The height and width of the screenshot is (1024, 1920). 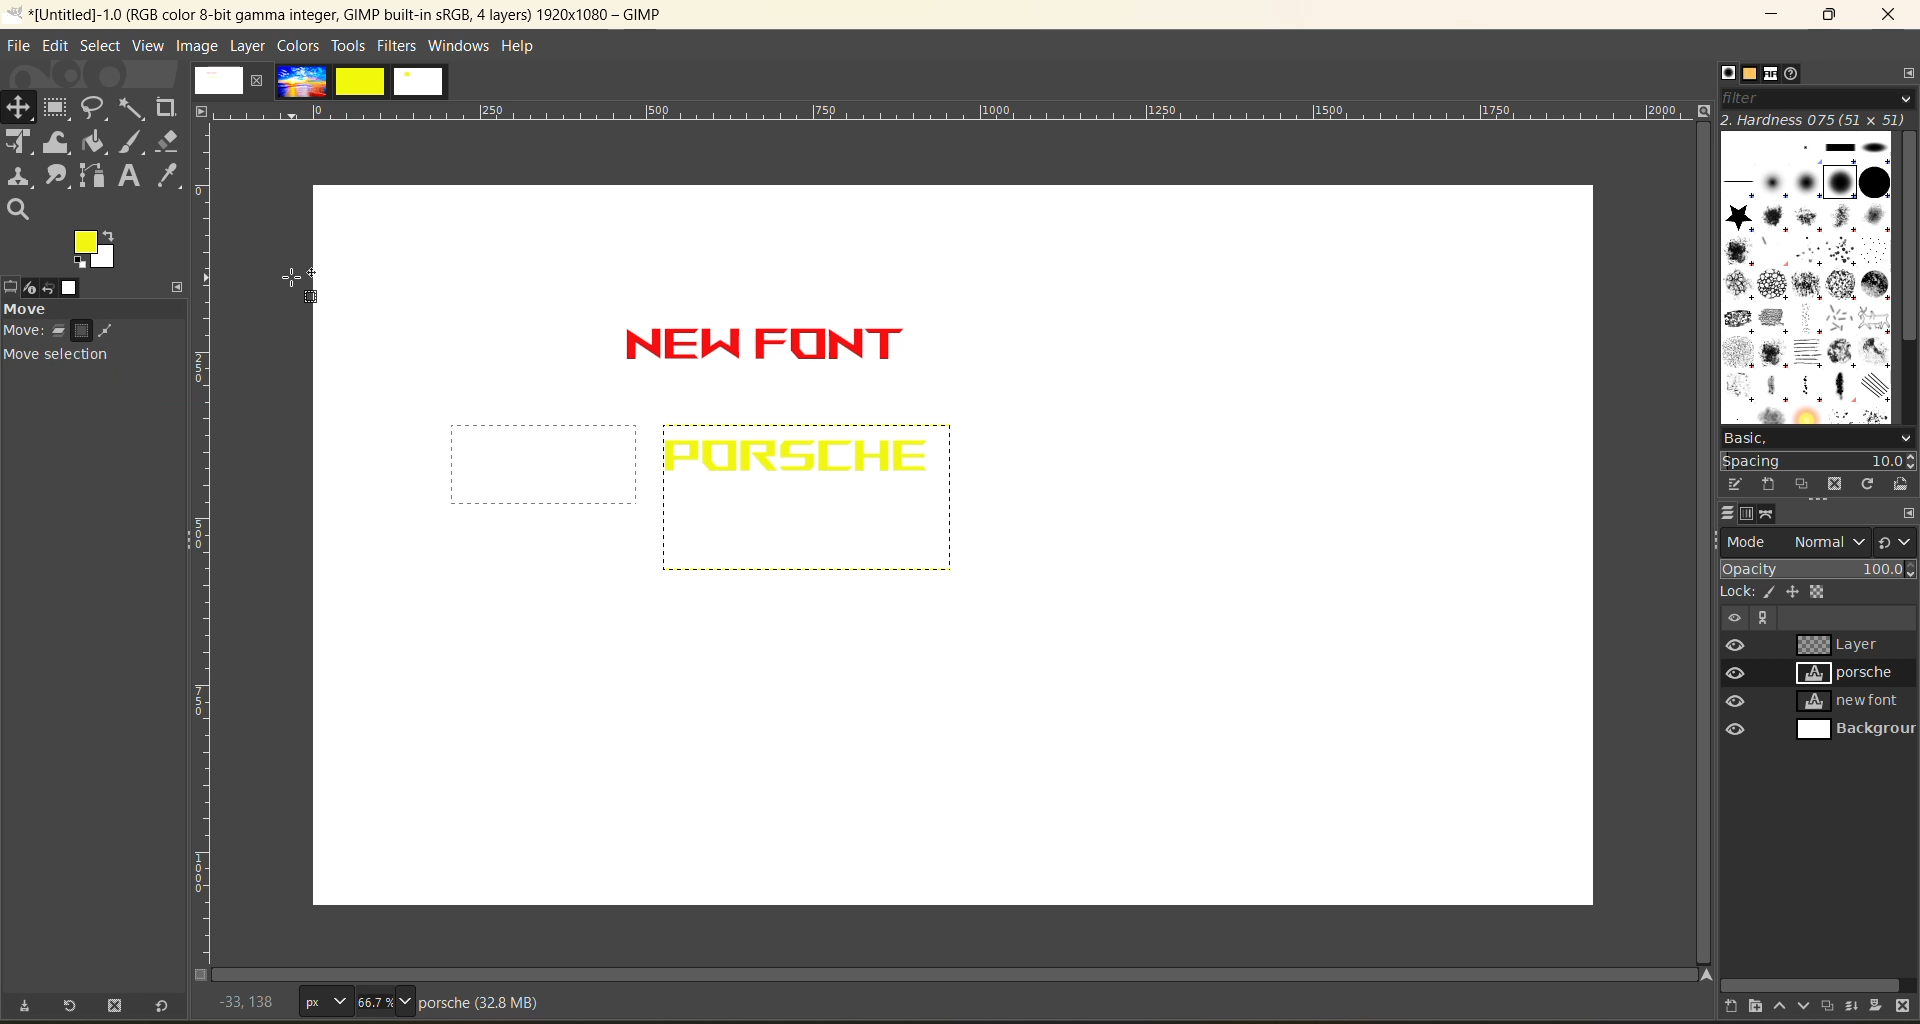 What do you see at coordinates (166, 108) in the screenshot?
I see `crope` at bounding box center [166, 108].